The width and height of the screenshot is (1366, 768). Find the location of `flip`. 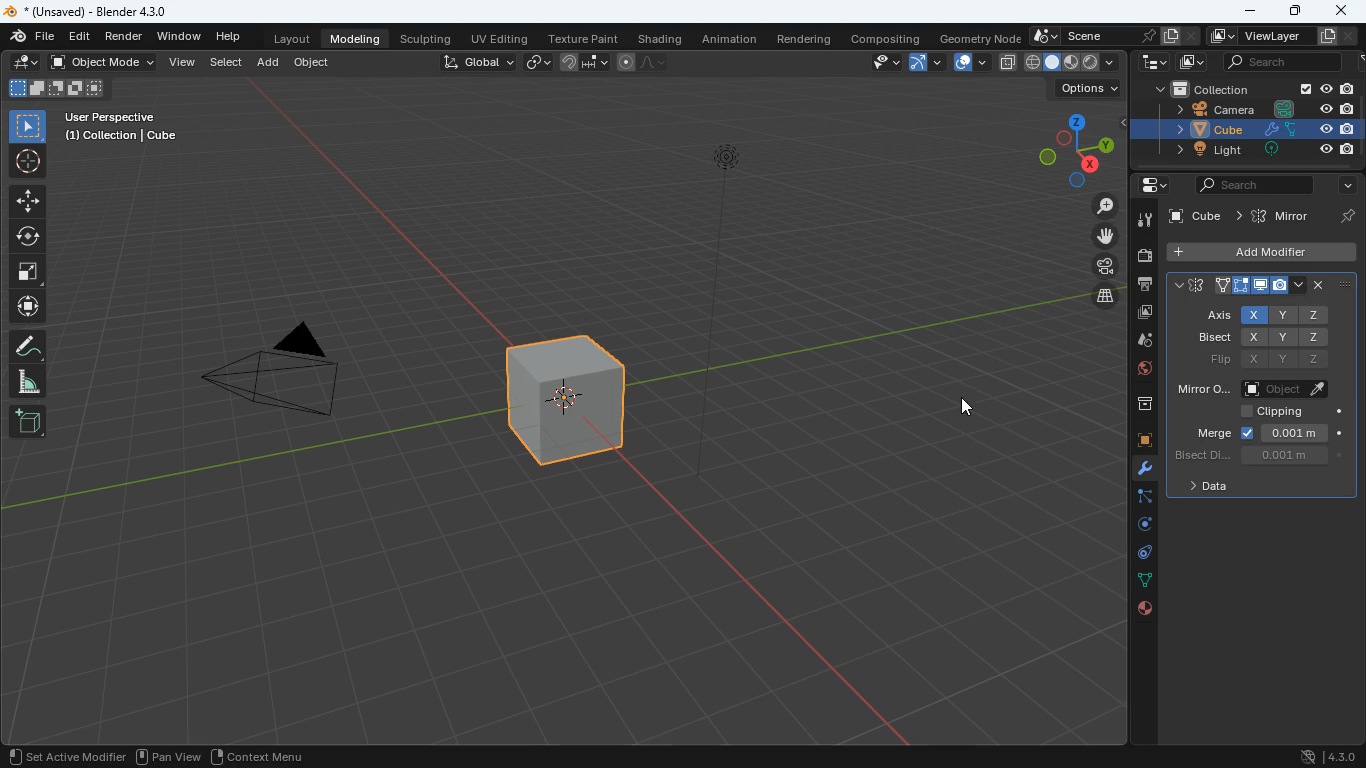

flip is located at coordinates (1273, 361).